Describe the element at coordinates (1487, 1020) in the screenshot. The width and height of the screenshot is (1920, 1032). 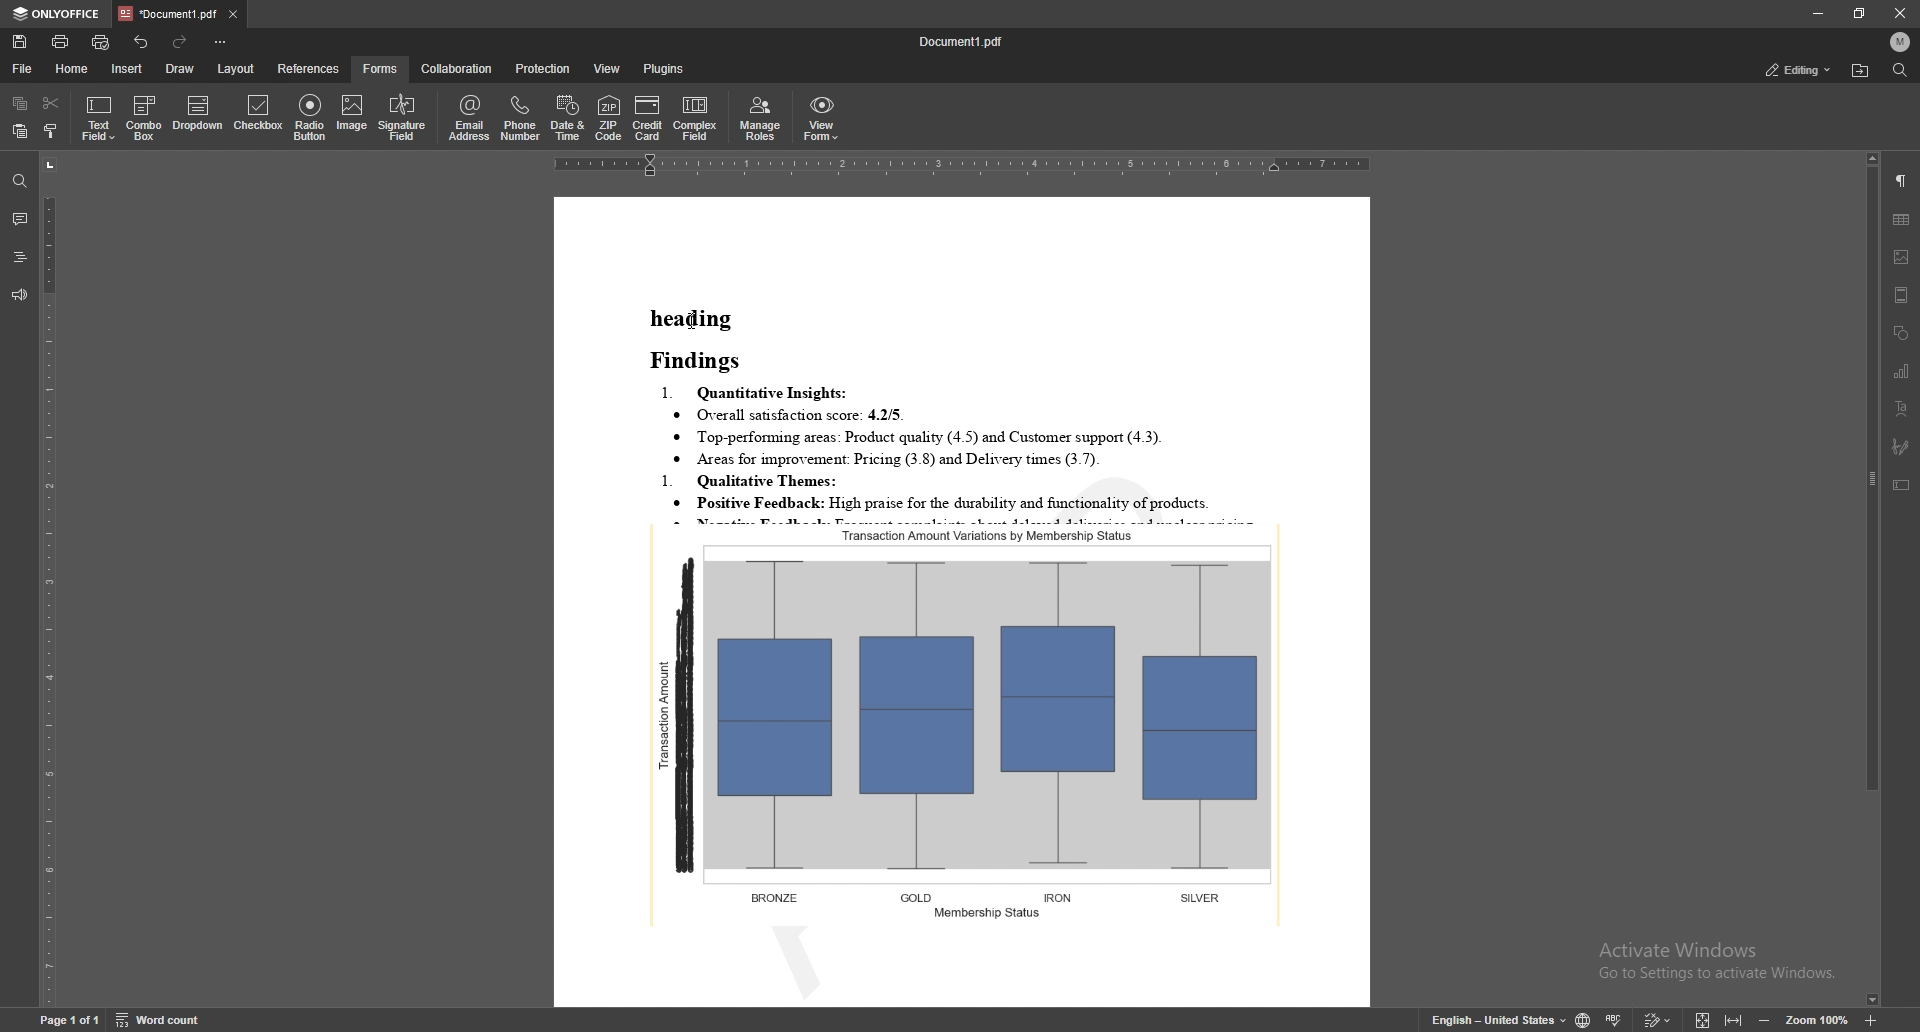
I see `English- United kingdom` at that location.